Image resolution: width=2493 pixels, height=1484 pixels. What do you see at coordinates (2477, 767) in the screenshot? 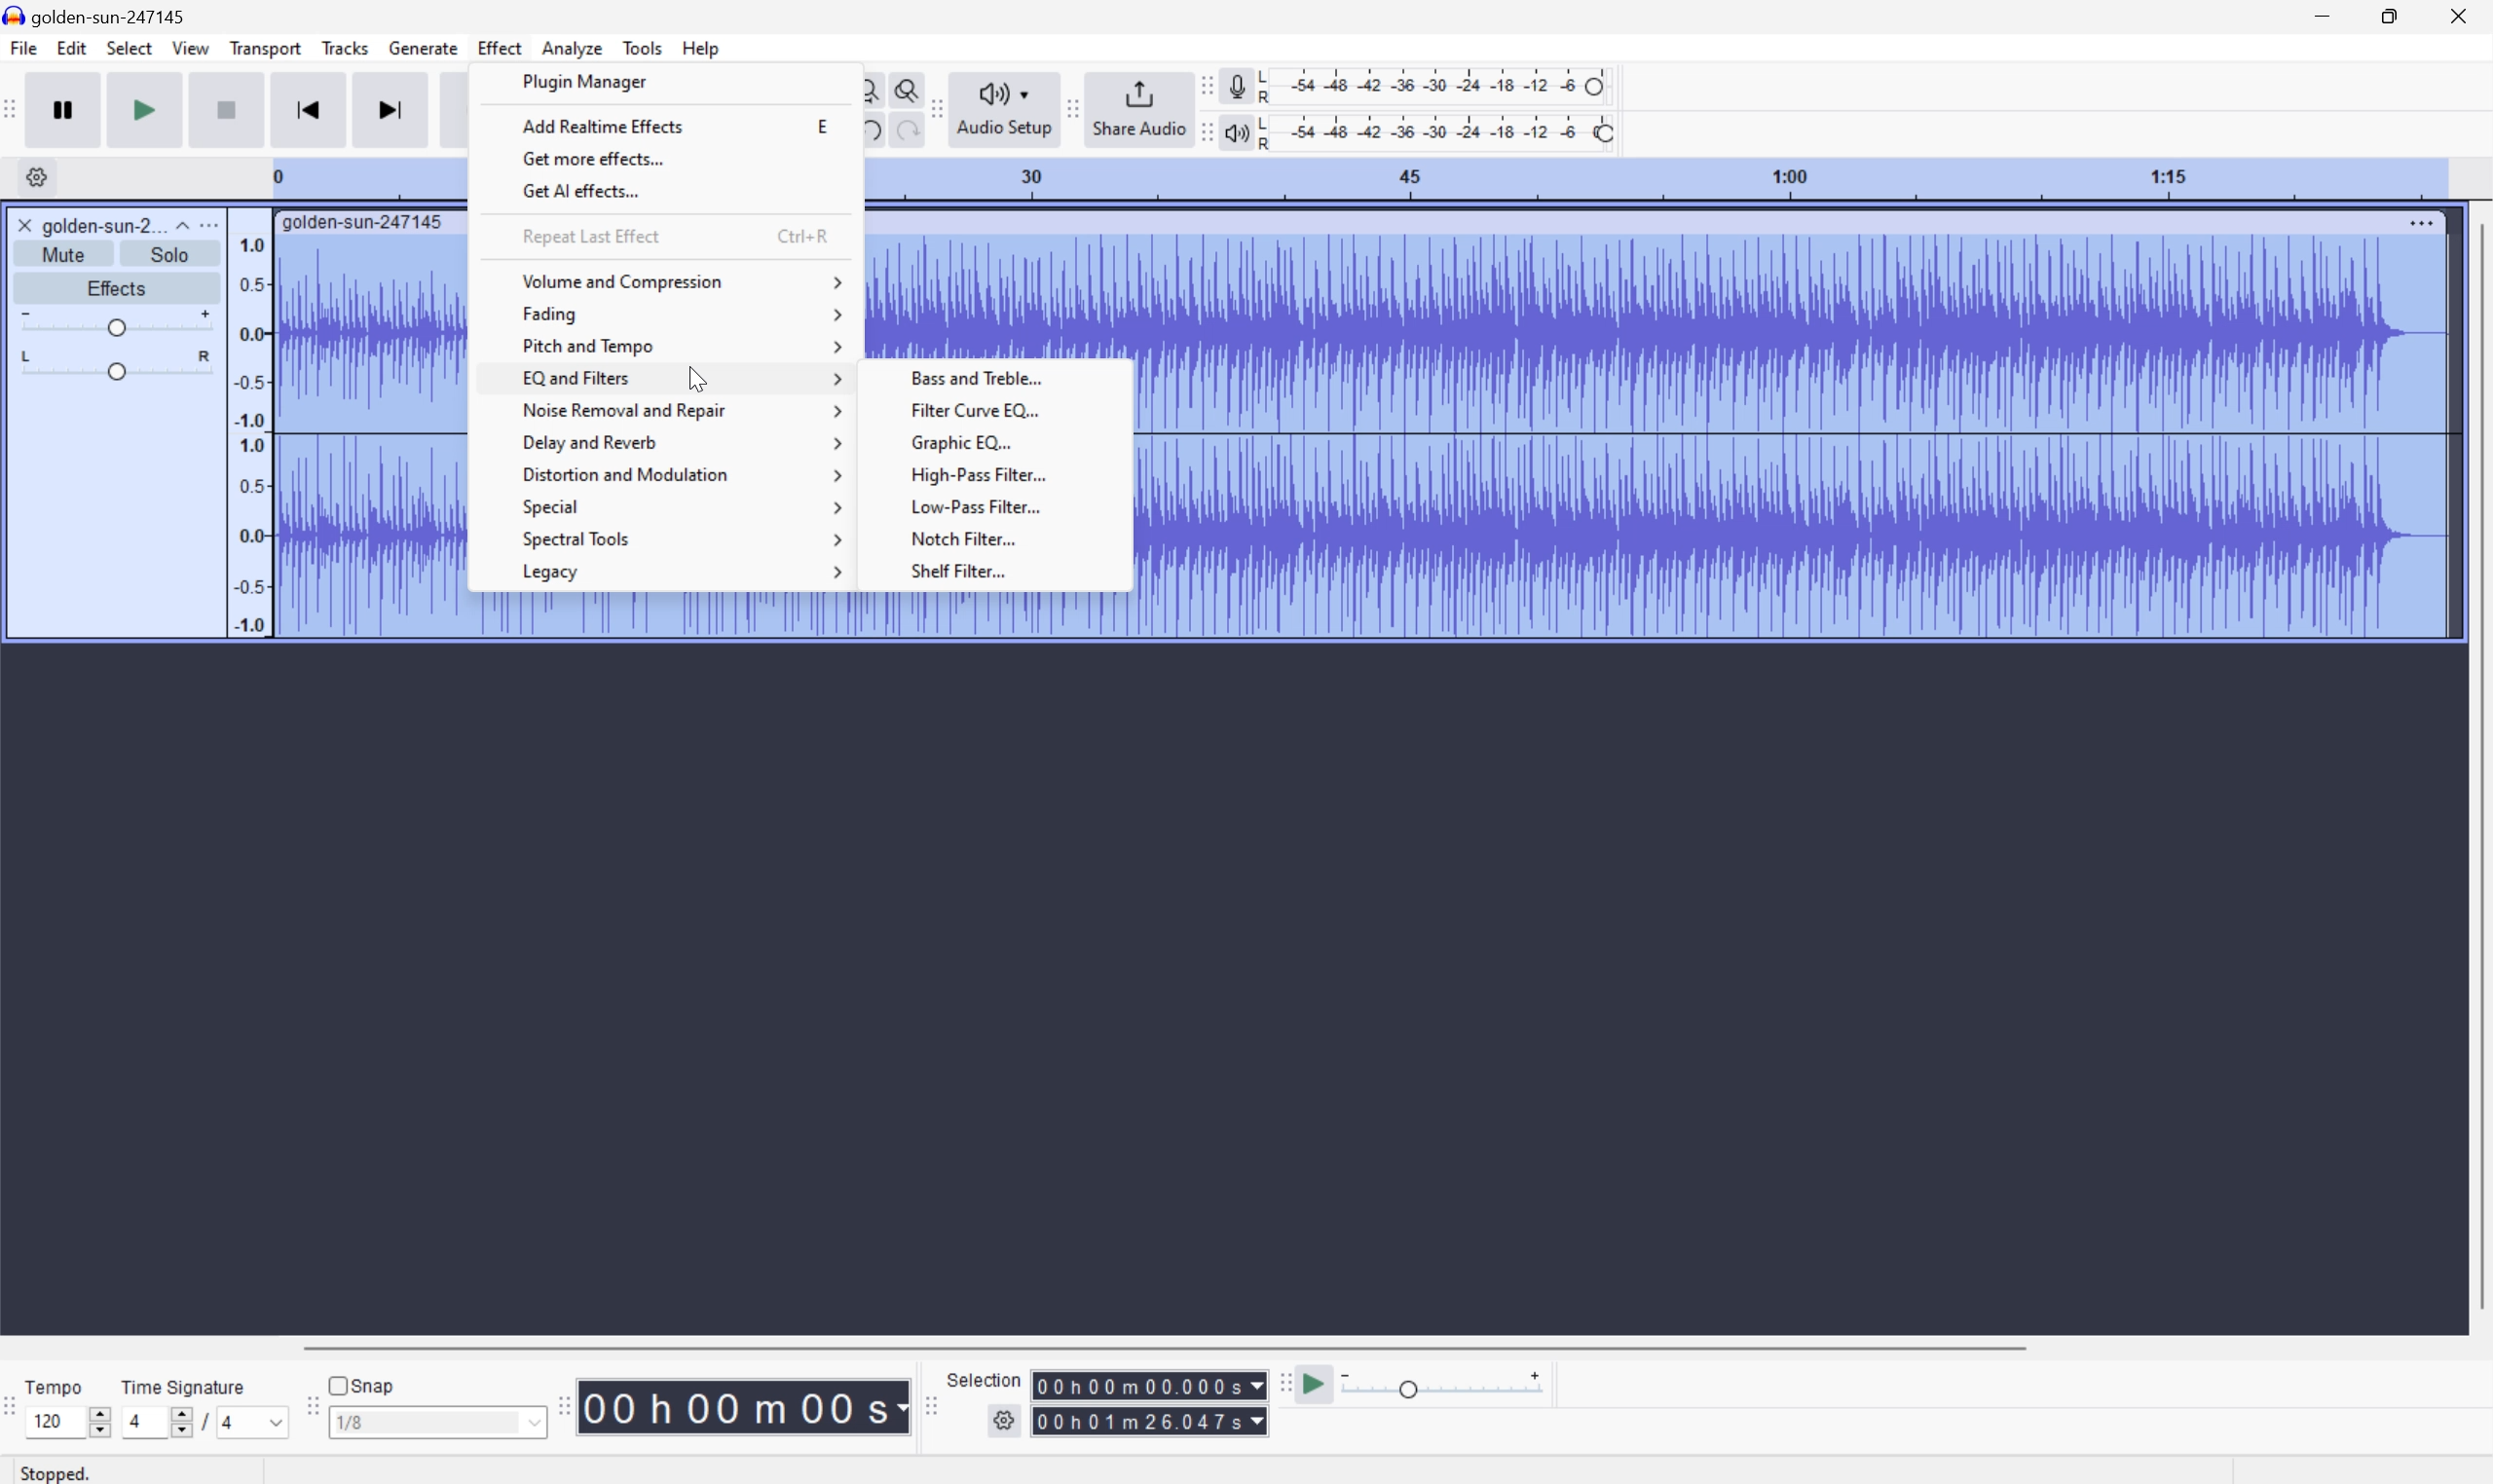
I see `Scroll Bar` at bounding box center [2477, 767].